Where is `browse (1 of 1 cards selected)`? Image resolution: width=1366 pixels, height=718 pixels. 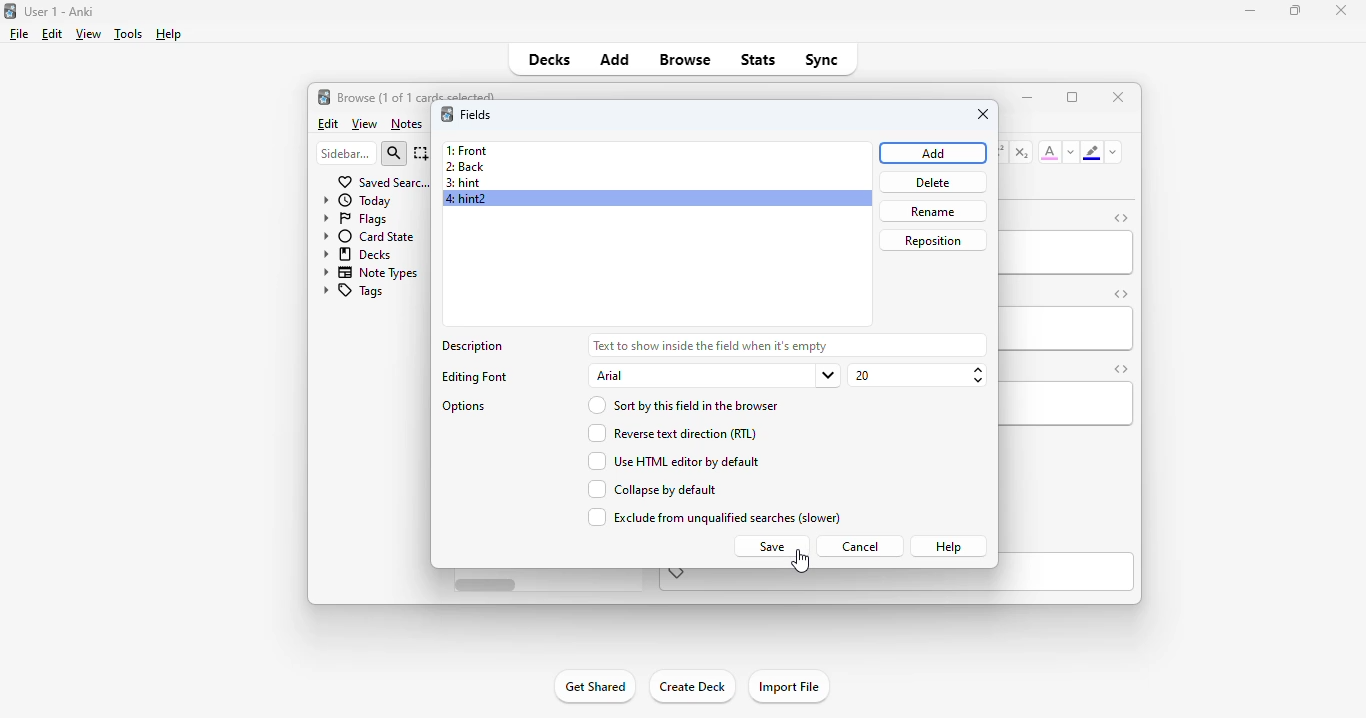 browse (1 of 1 cards selected) is located at coordinates (417, 95).